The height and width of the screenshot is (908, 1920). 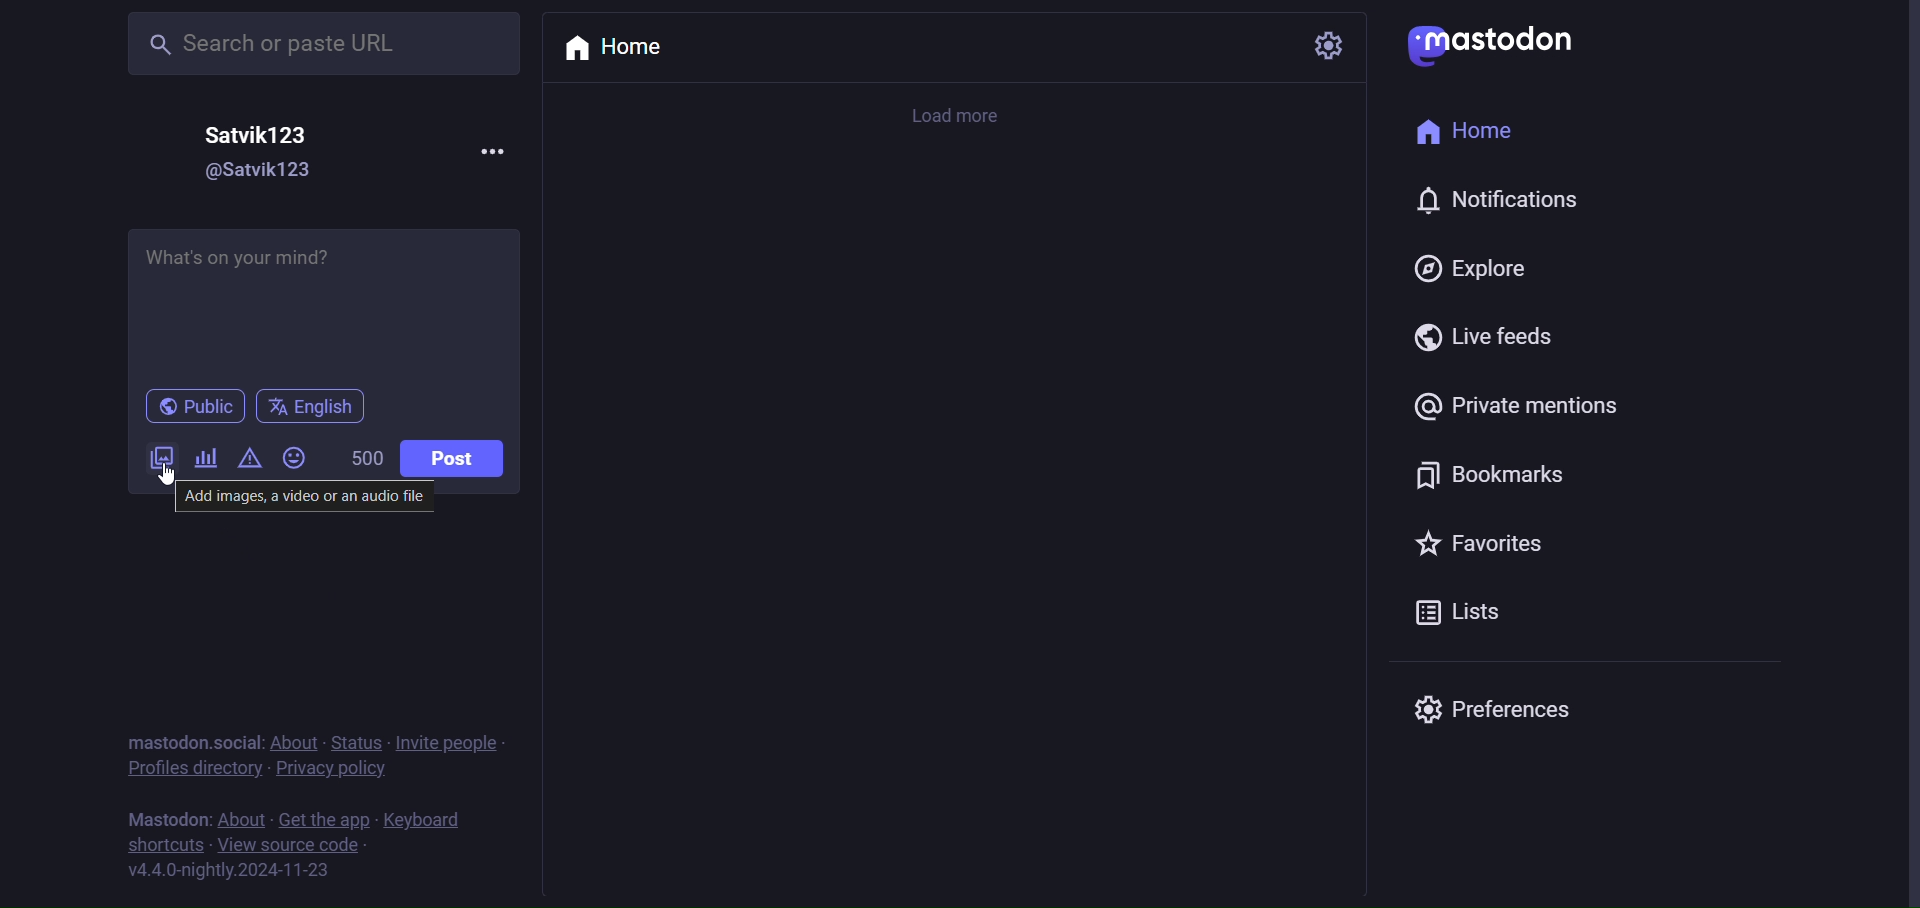 What do you see at coordinates (163, 742) in the screenshot?
I see `mastodon` at bounding box center [163, 742].